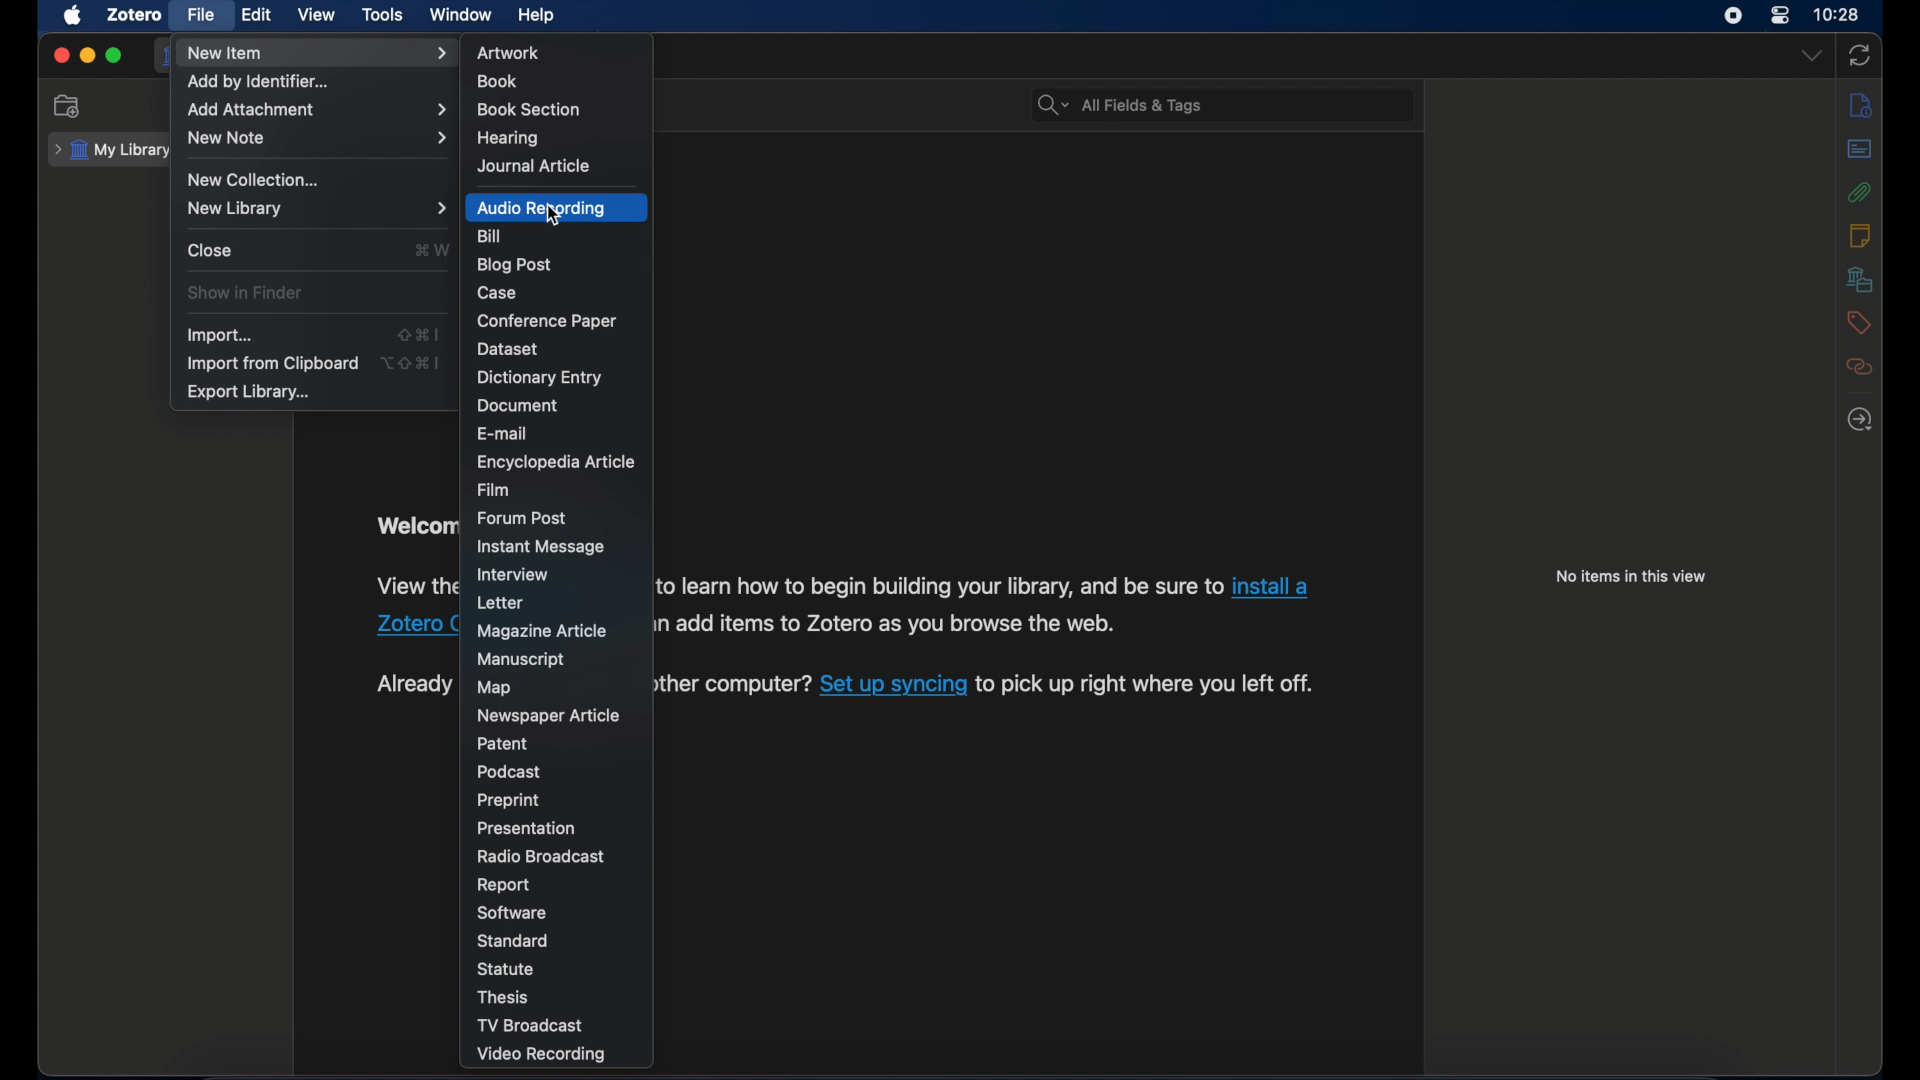 The height and width of the screenshot is (1080, 1920). What do you see at coordinates (517, 941) in the screenshot?
I see `standard` at bounding box center [517, 941].